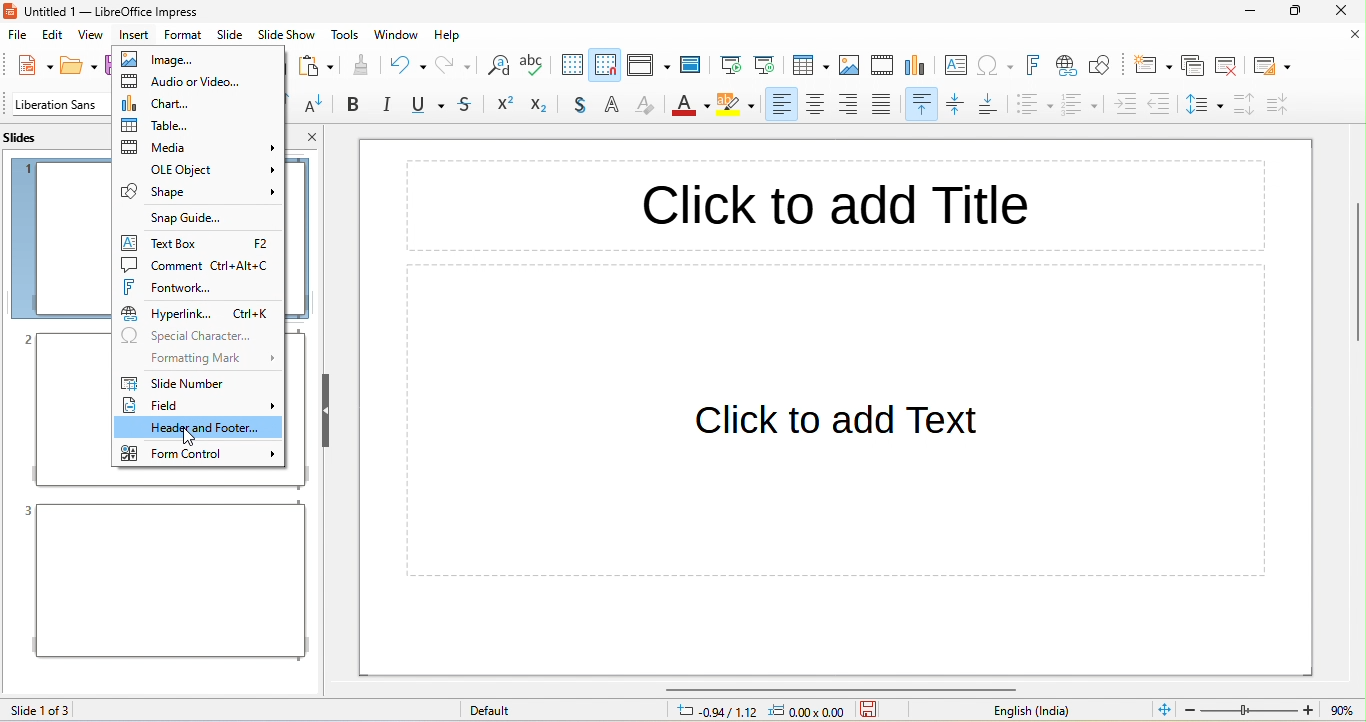 The image size is (1366, 722). Describe the element at coordinates (923, 105) in the screenshot. I see `align top` at that location.